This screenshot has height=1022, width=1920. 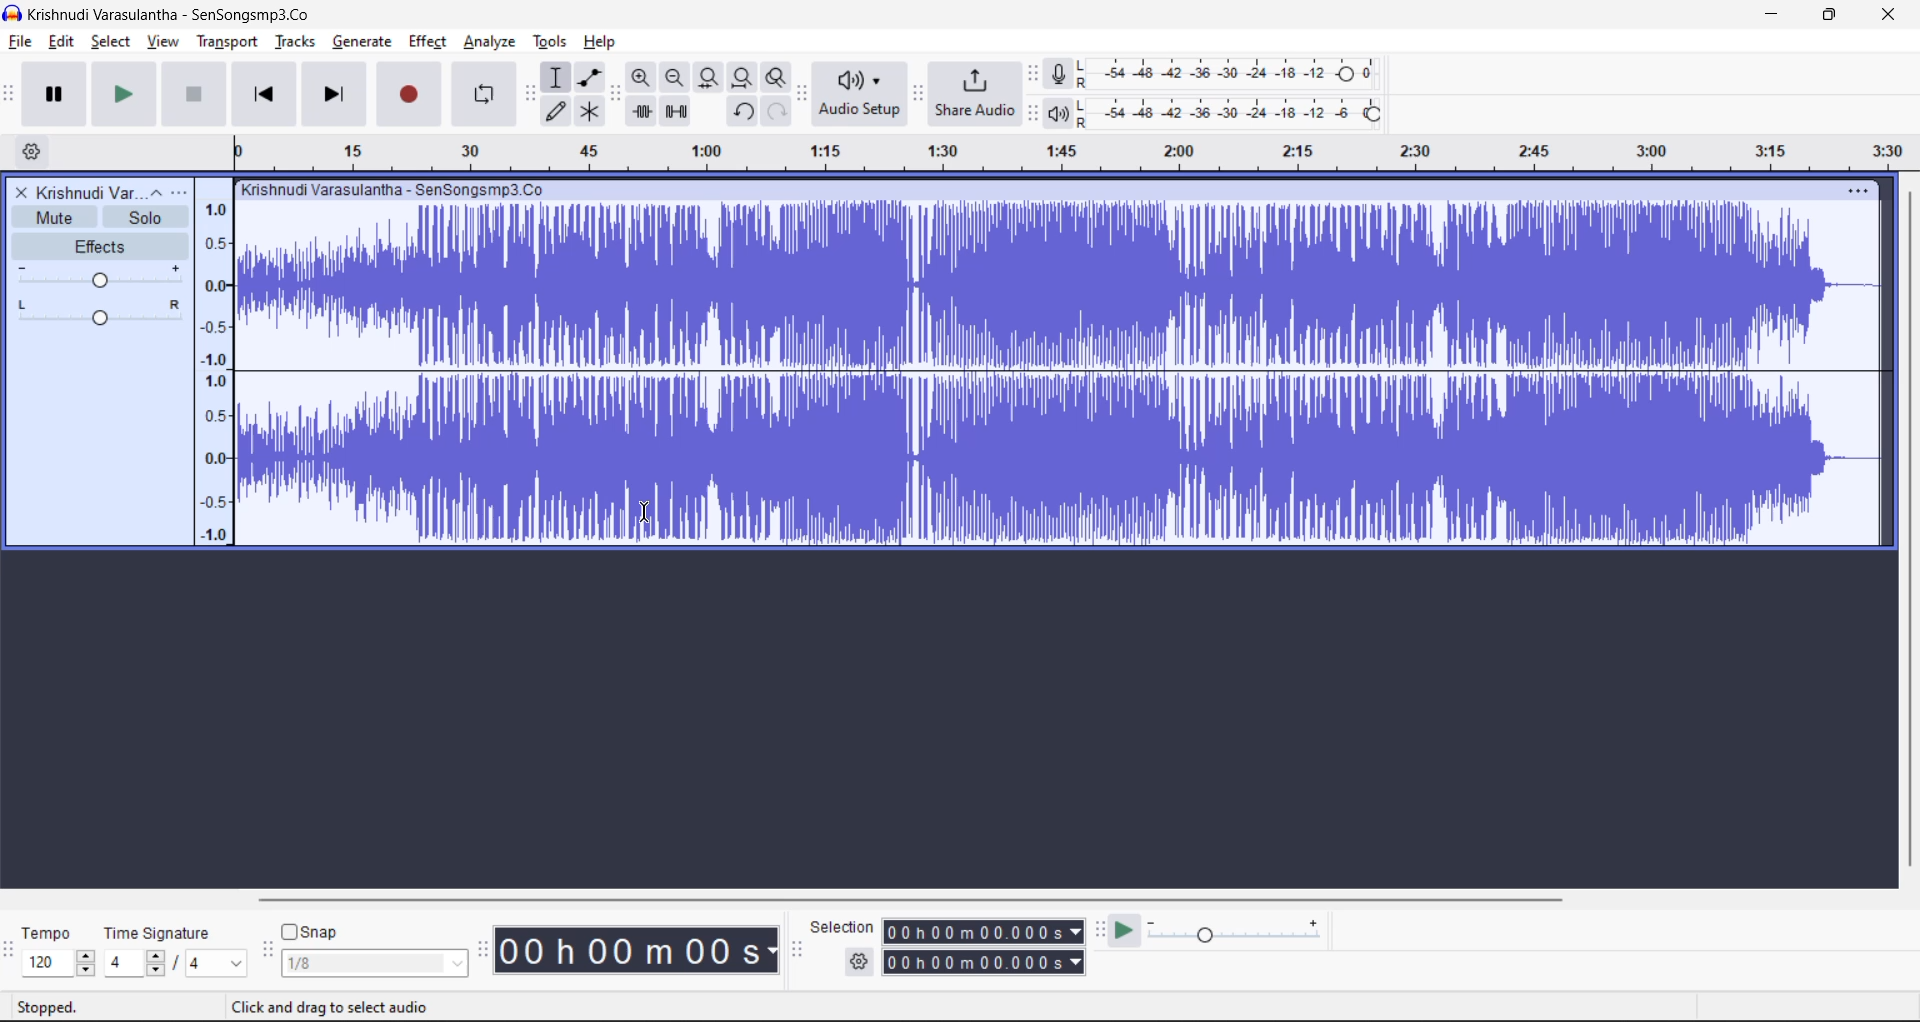 I want to click on share audio, so click(x=976, y=92).